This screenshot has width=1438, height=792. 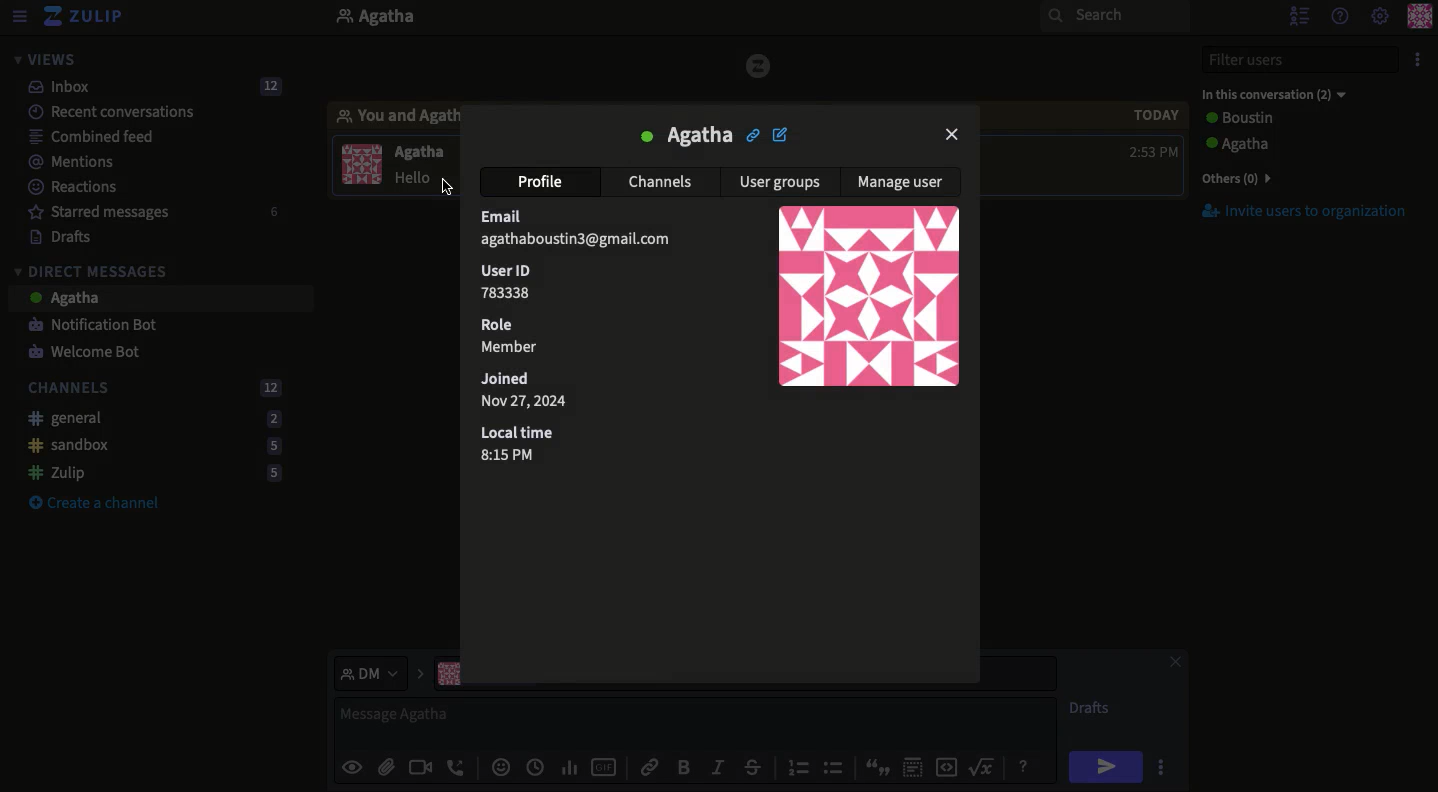 I want to click on Help, so click(x=1341, y=15).